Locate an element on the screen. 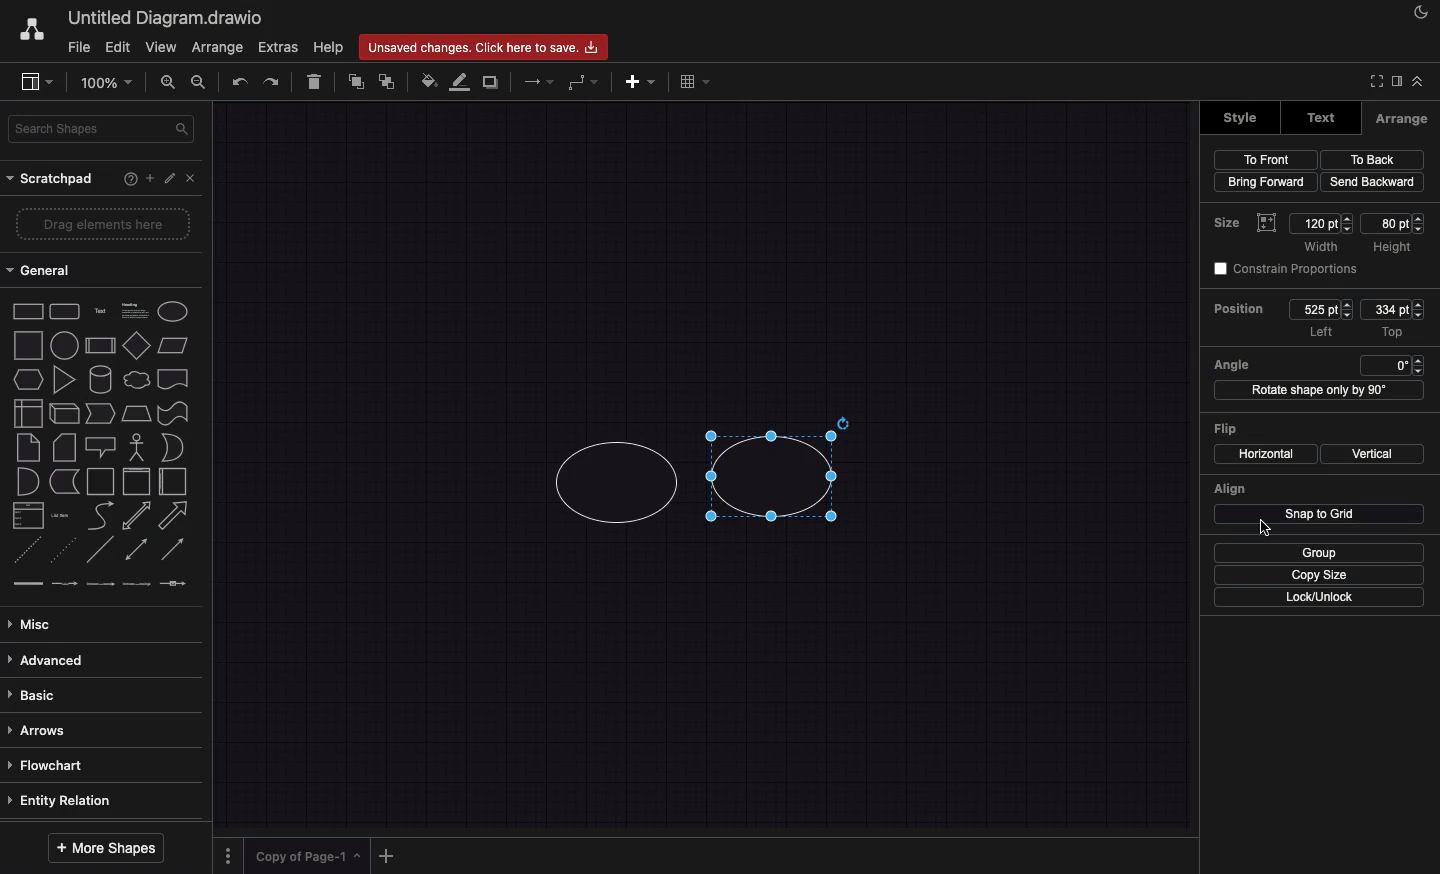 The width and height of the screenshot is (1440, 874). cube is located at coordinates (62, 413).